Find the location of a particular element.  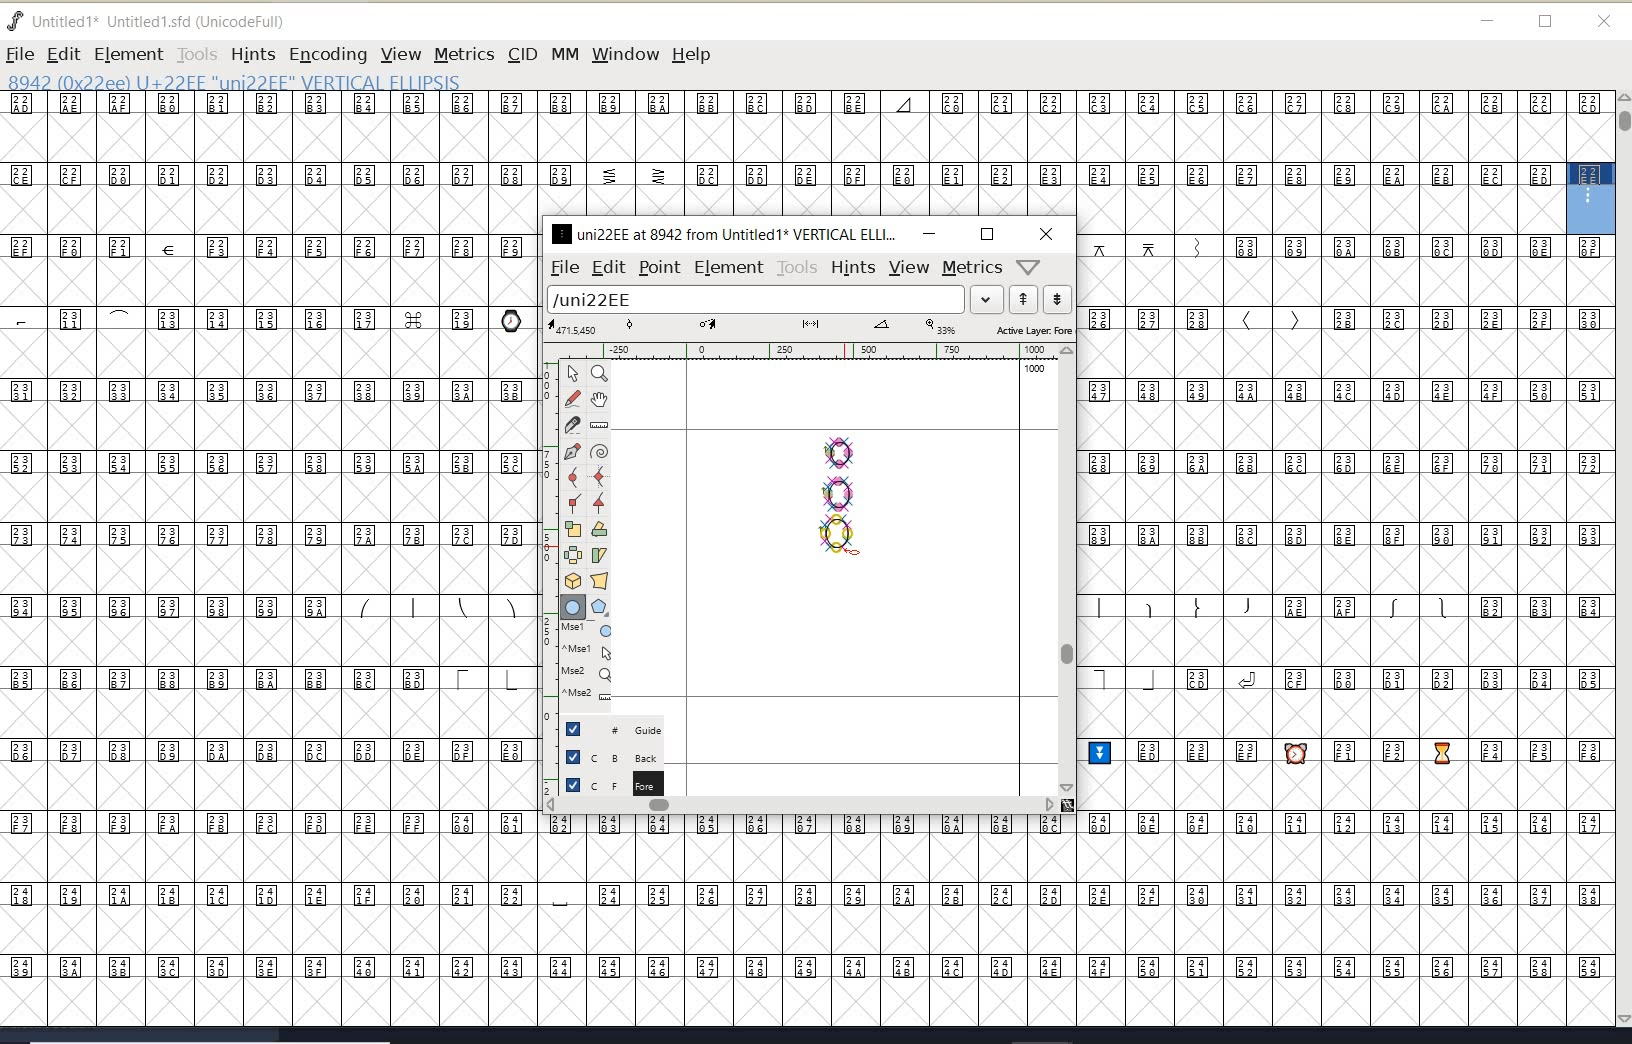

uni22EE at 8942 from Untitled1 VERTICAL ELLIPSE is located at coordinates (725, 233).